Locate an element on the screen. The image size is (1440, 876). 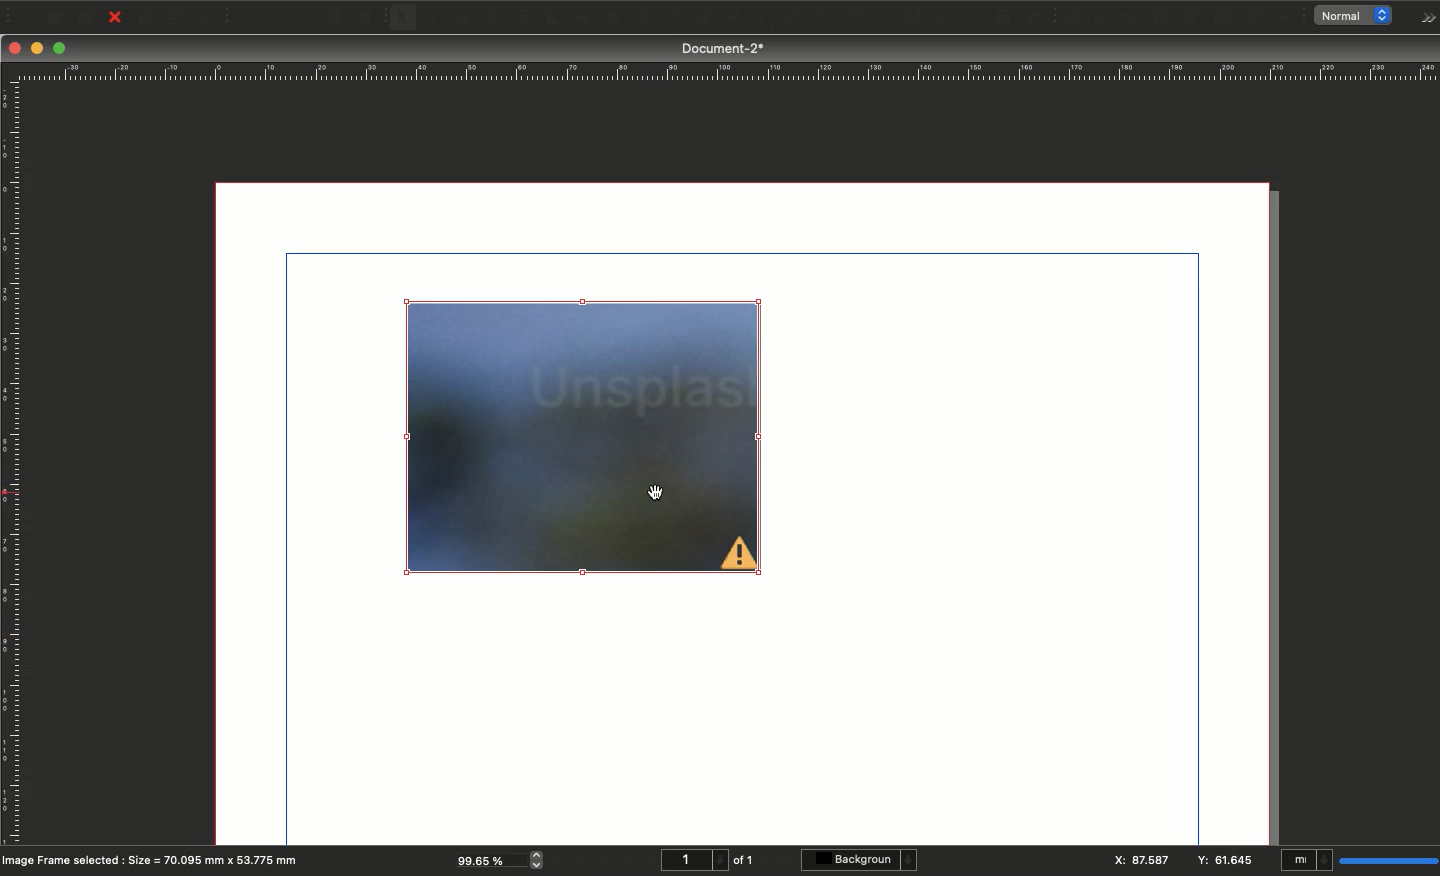
Cut is located at coordinates (304, 18).